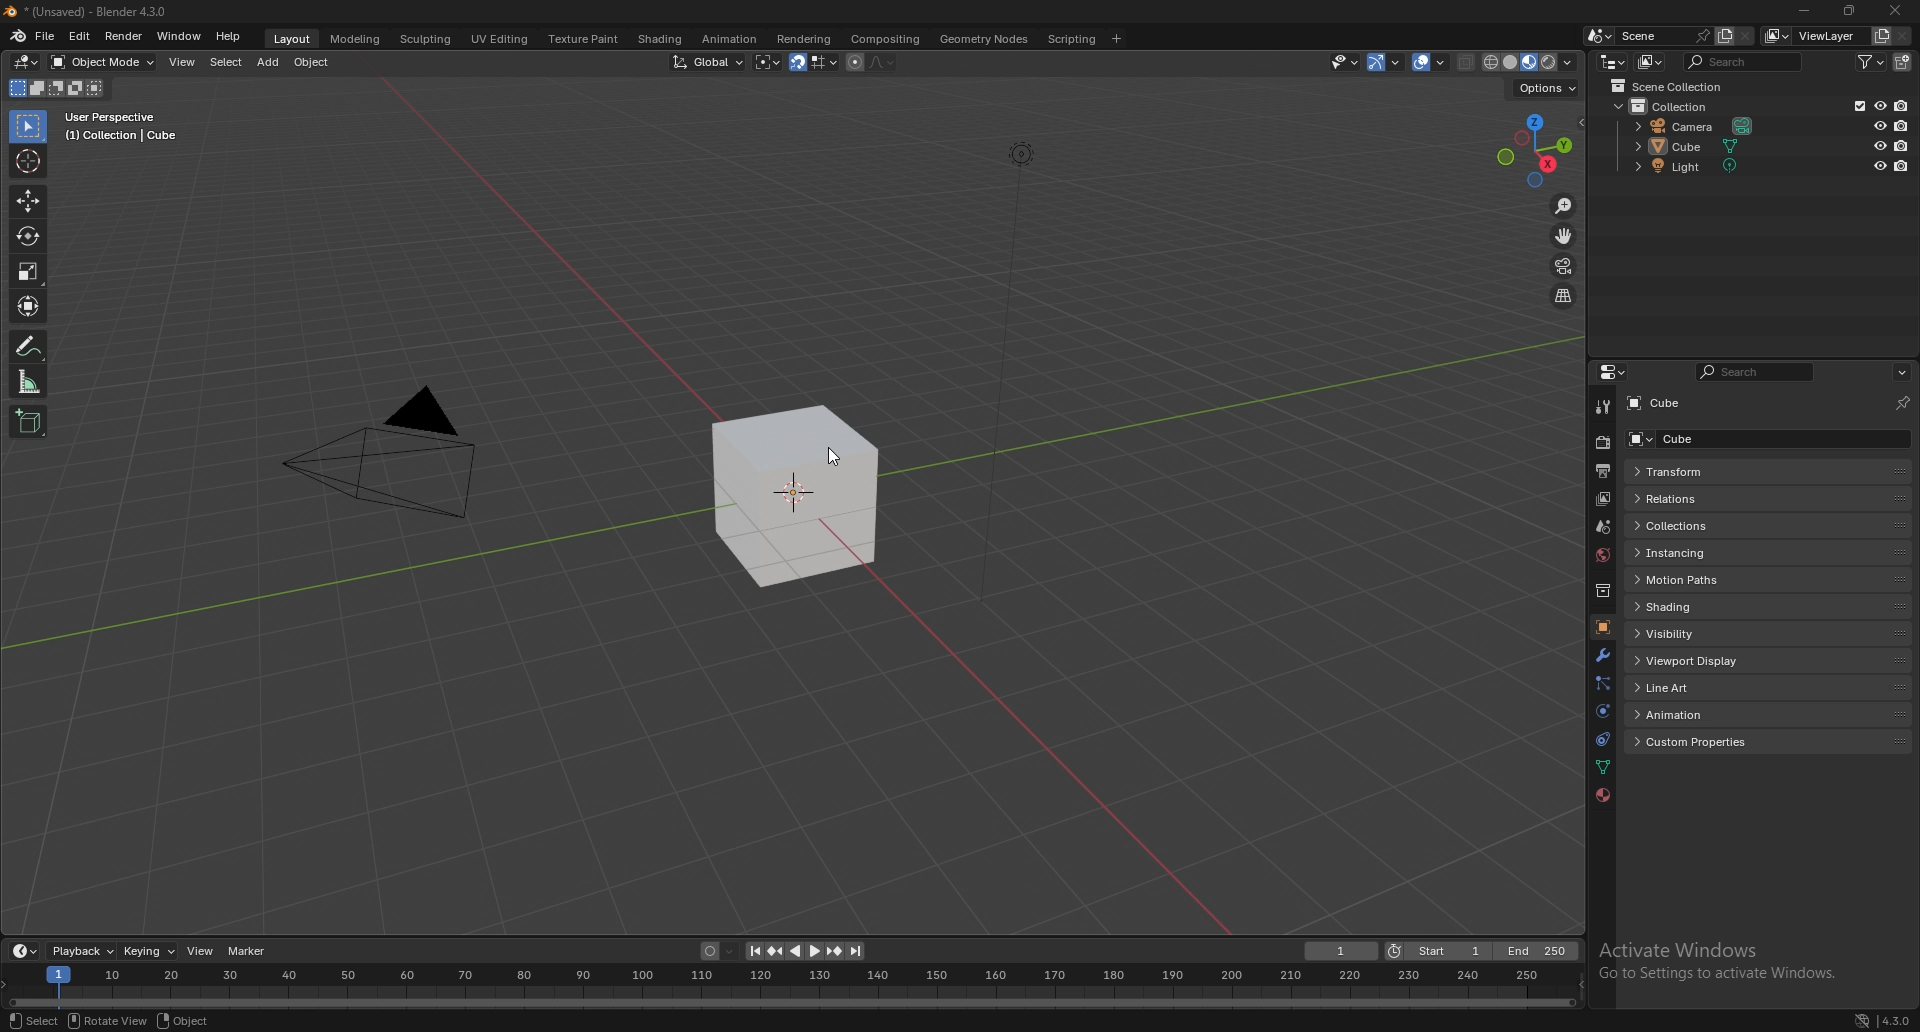 The width and height of the screenshot is (1920, 1032). Describe the element at coordinates (104, 61) in the screenshot. I see `object mode` at that location.